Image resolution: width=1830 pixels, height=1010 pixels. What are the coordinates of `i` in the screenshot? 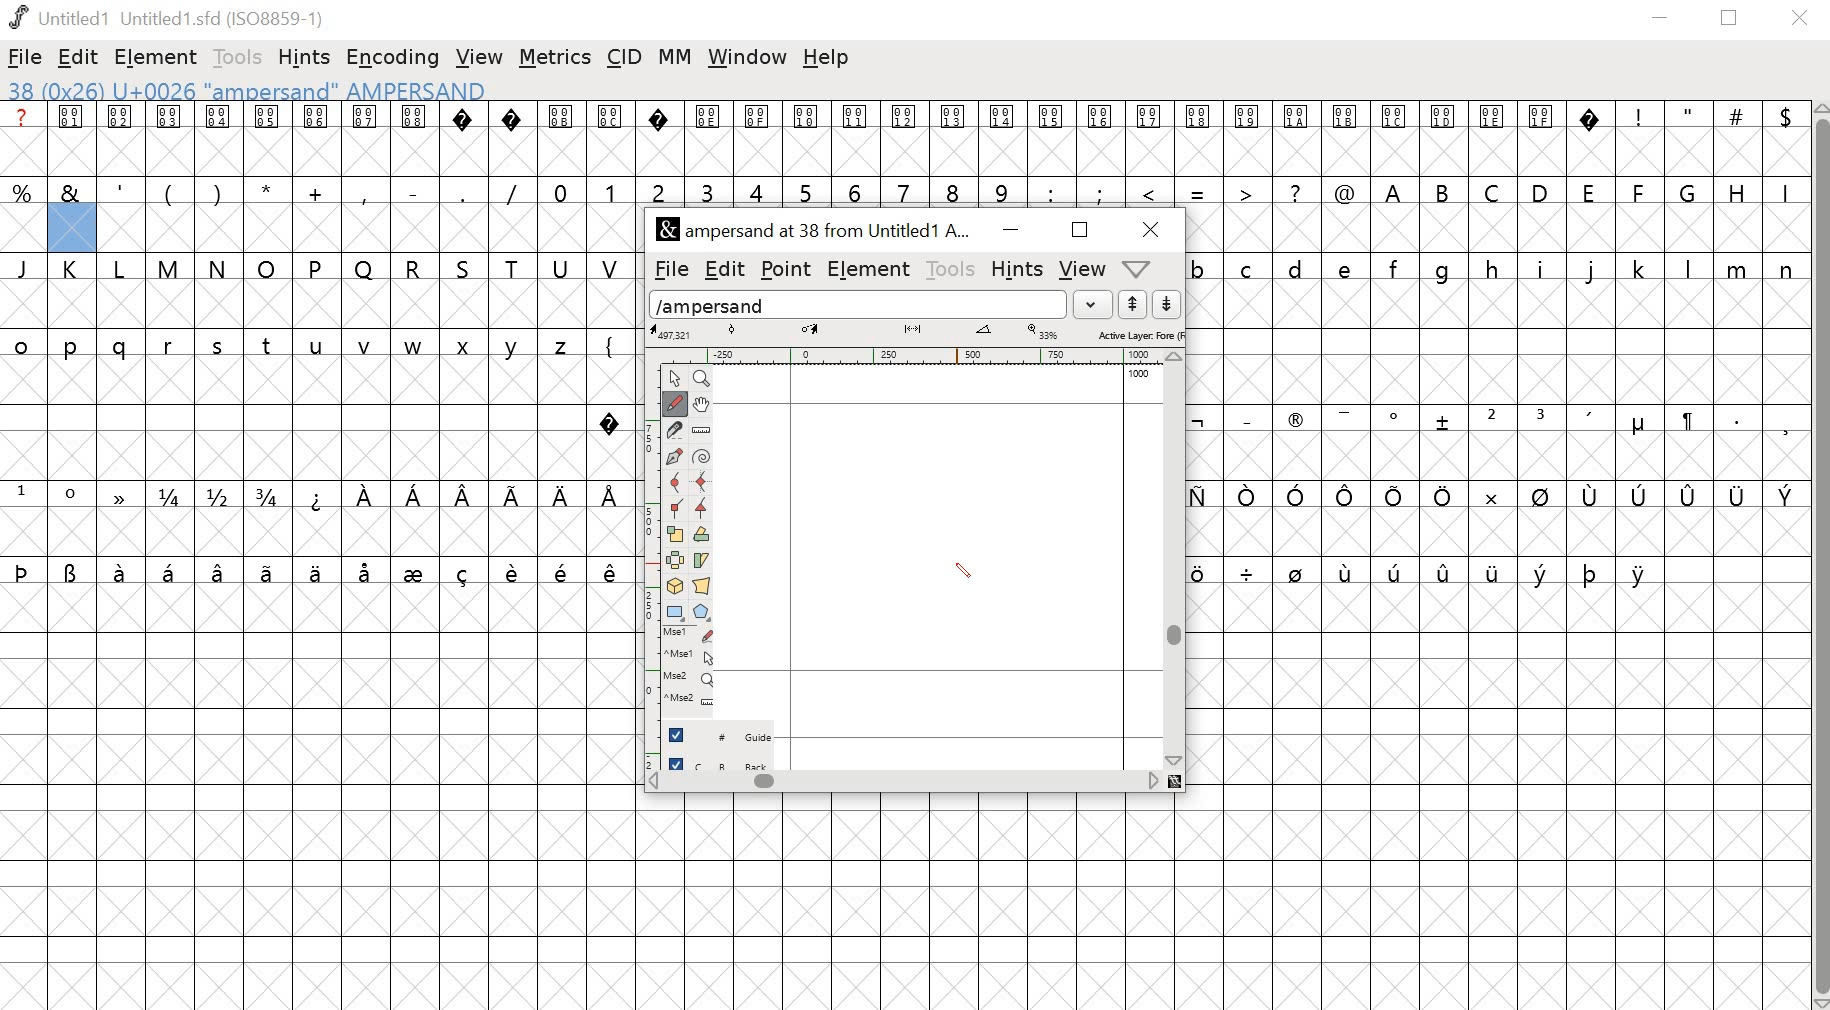 It's located at (1541, 268).